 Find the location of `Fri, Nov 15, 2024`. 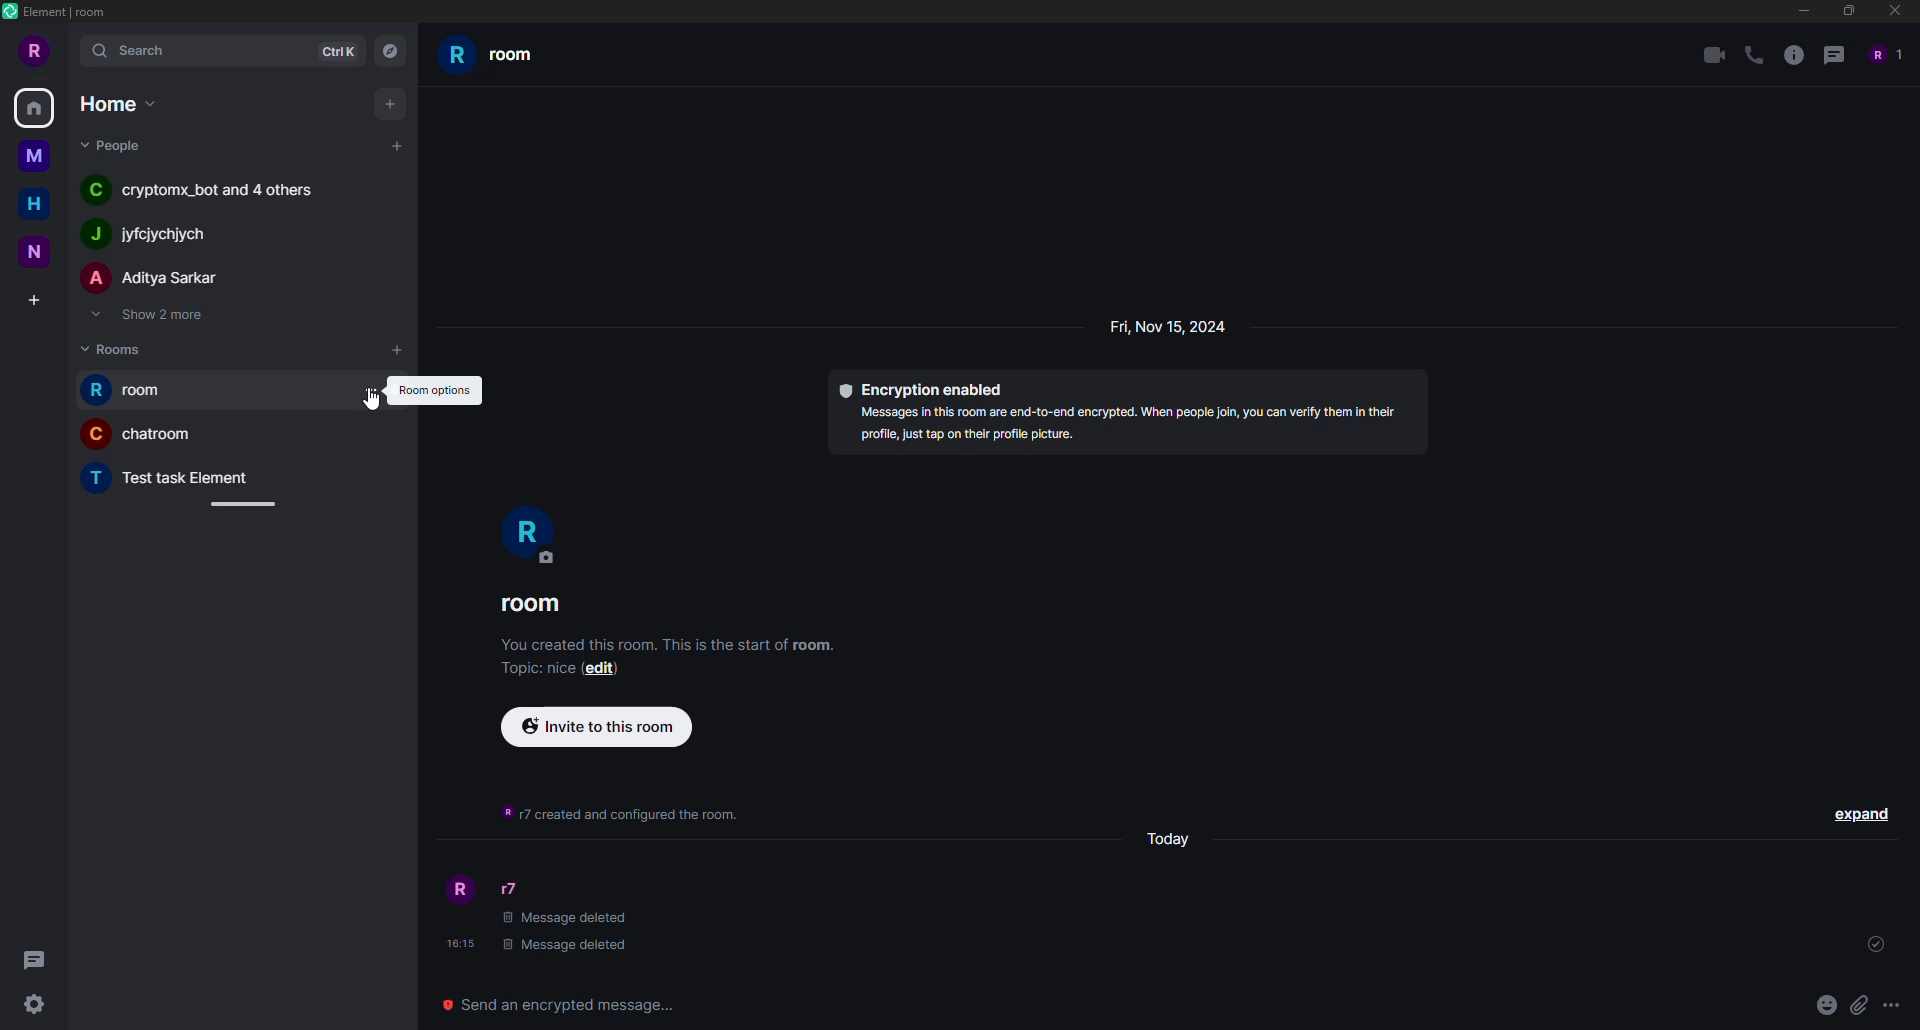

Fri, Nov 15, 2024 is located at coordinates (1161, 327).